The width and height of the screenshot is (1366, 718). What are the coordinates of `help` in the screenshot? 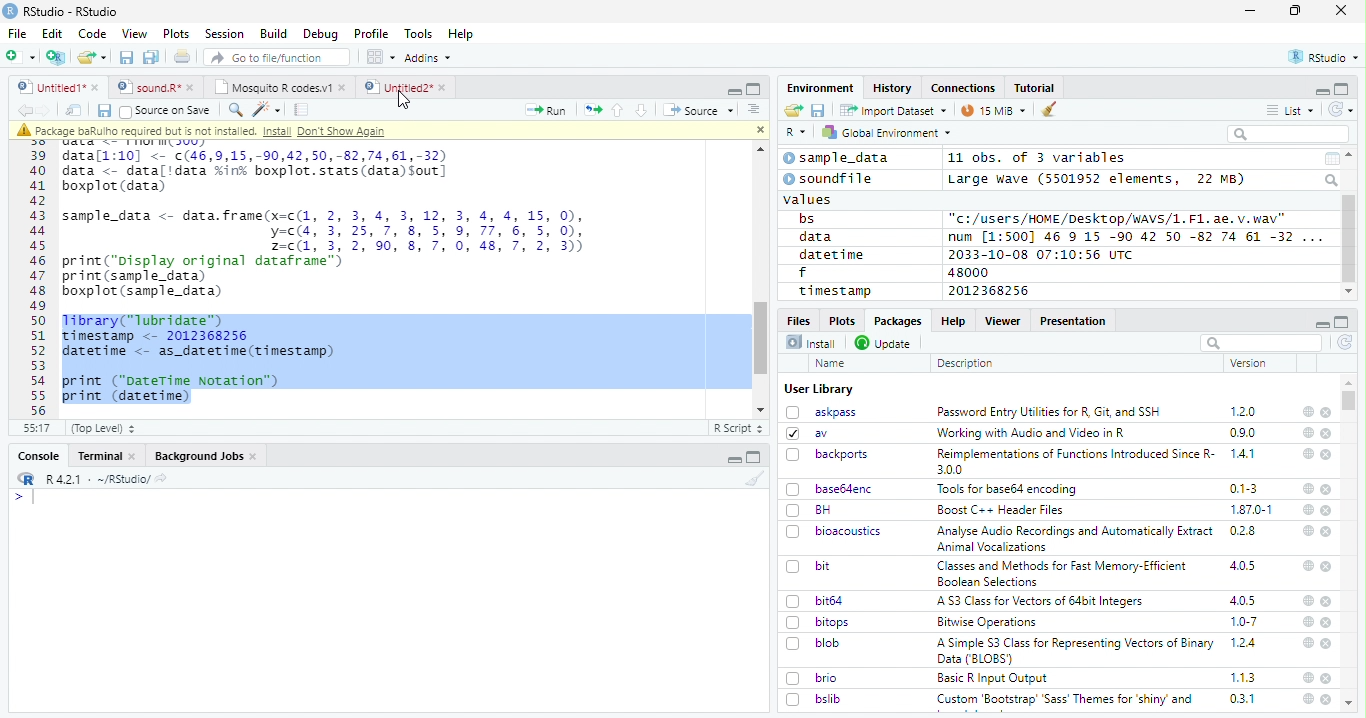 It's located at (1307, 600).